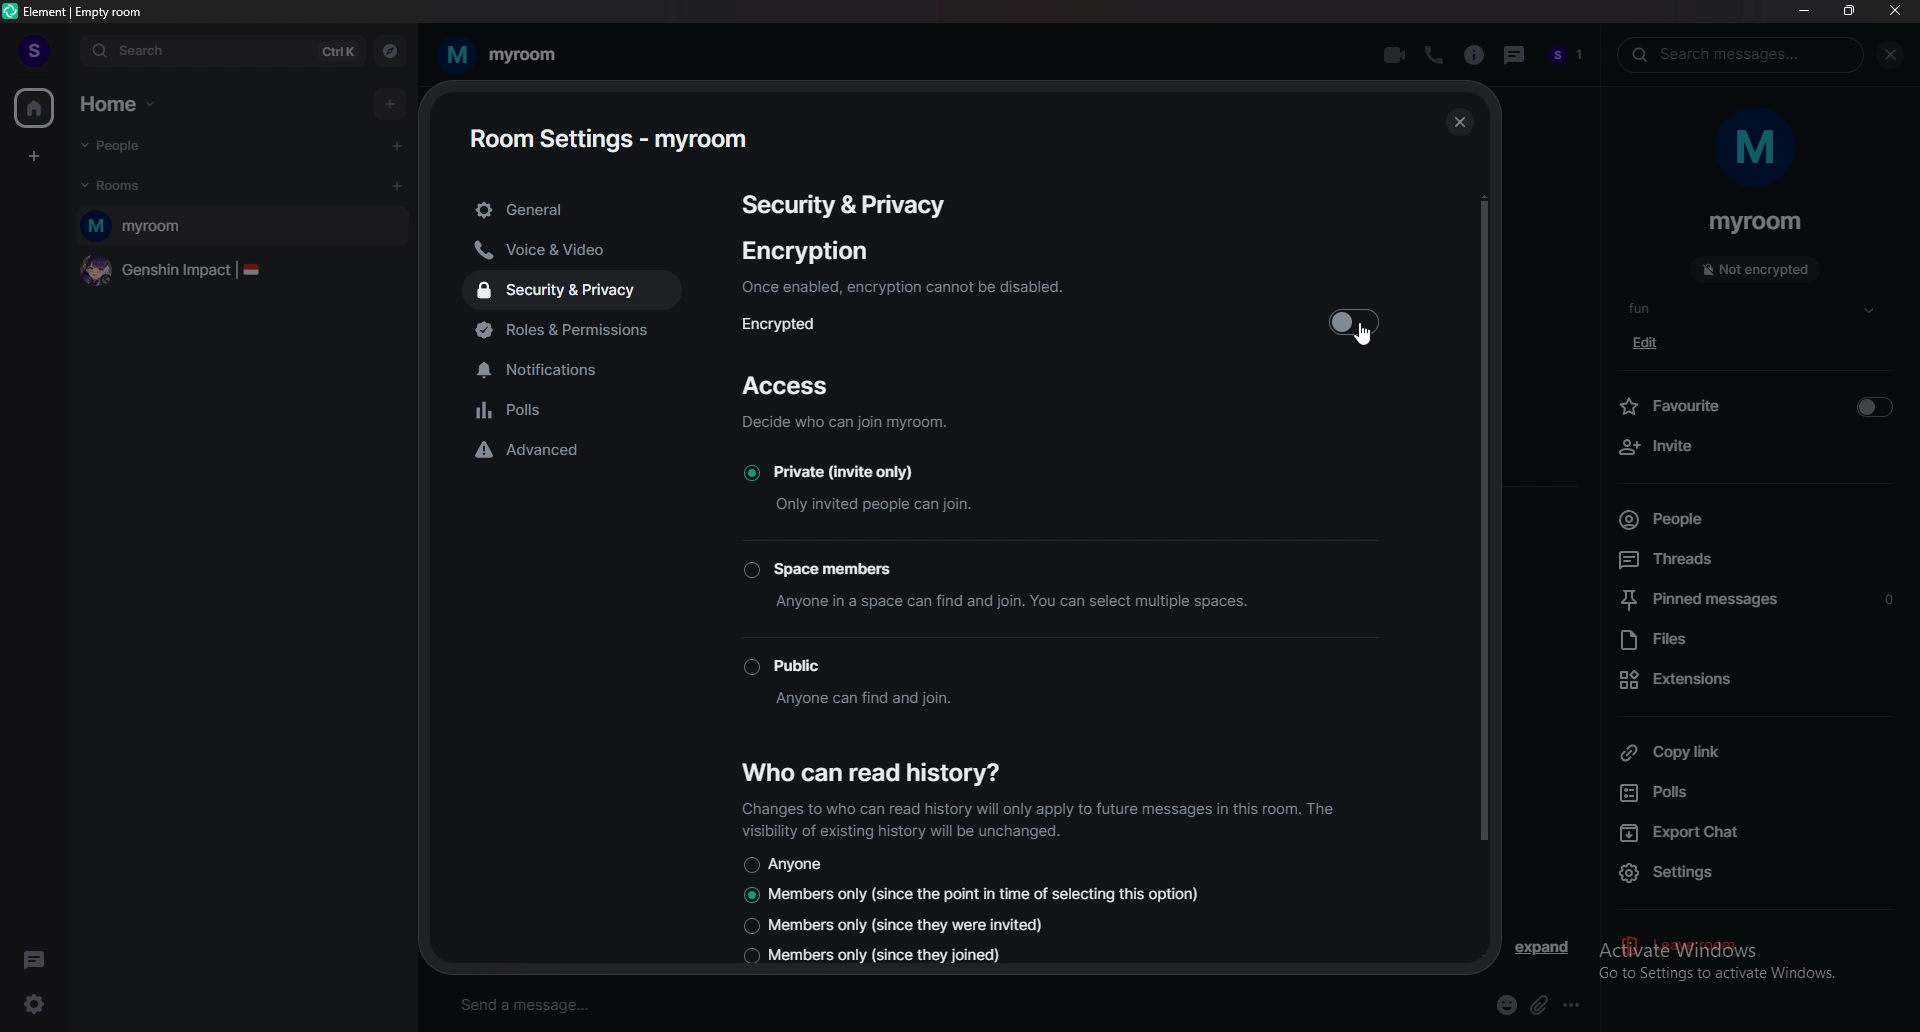 This screenshot has height=1032, width=1920. What do you see at coordinates (1364, 338) in the screenshot?
I see `cursor` at bounding box center [1364, 338].